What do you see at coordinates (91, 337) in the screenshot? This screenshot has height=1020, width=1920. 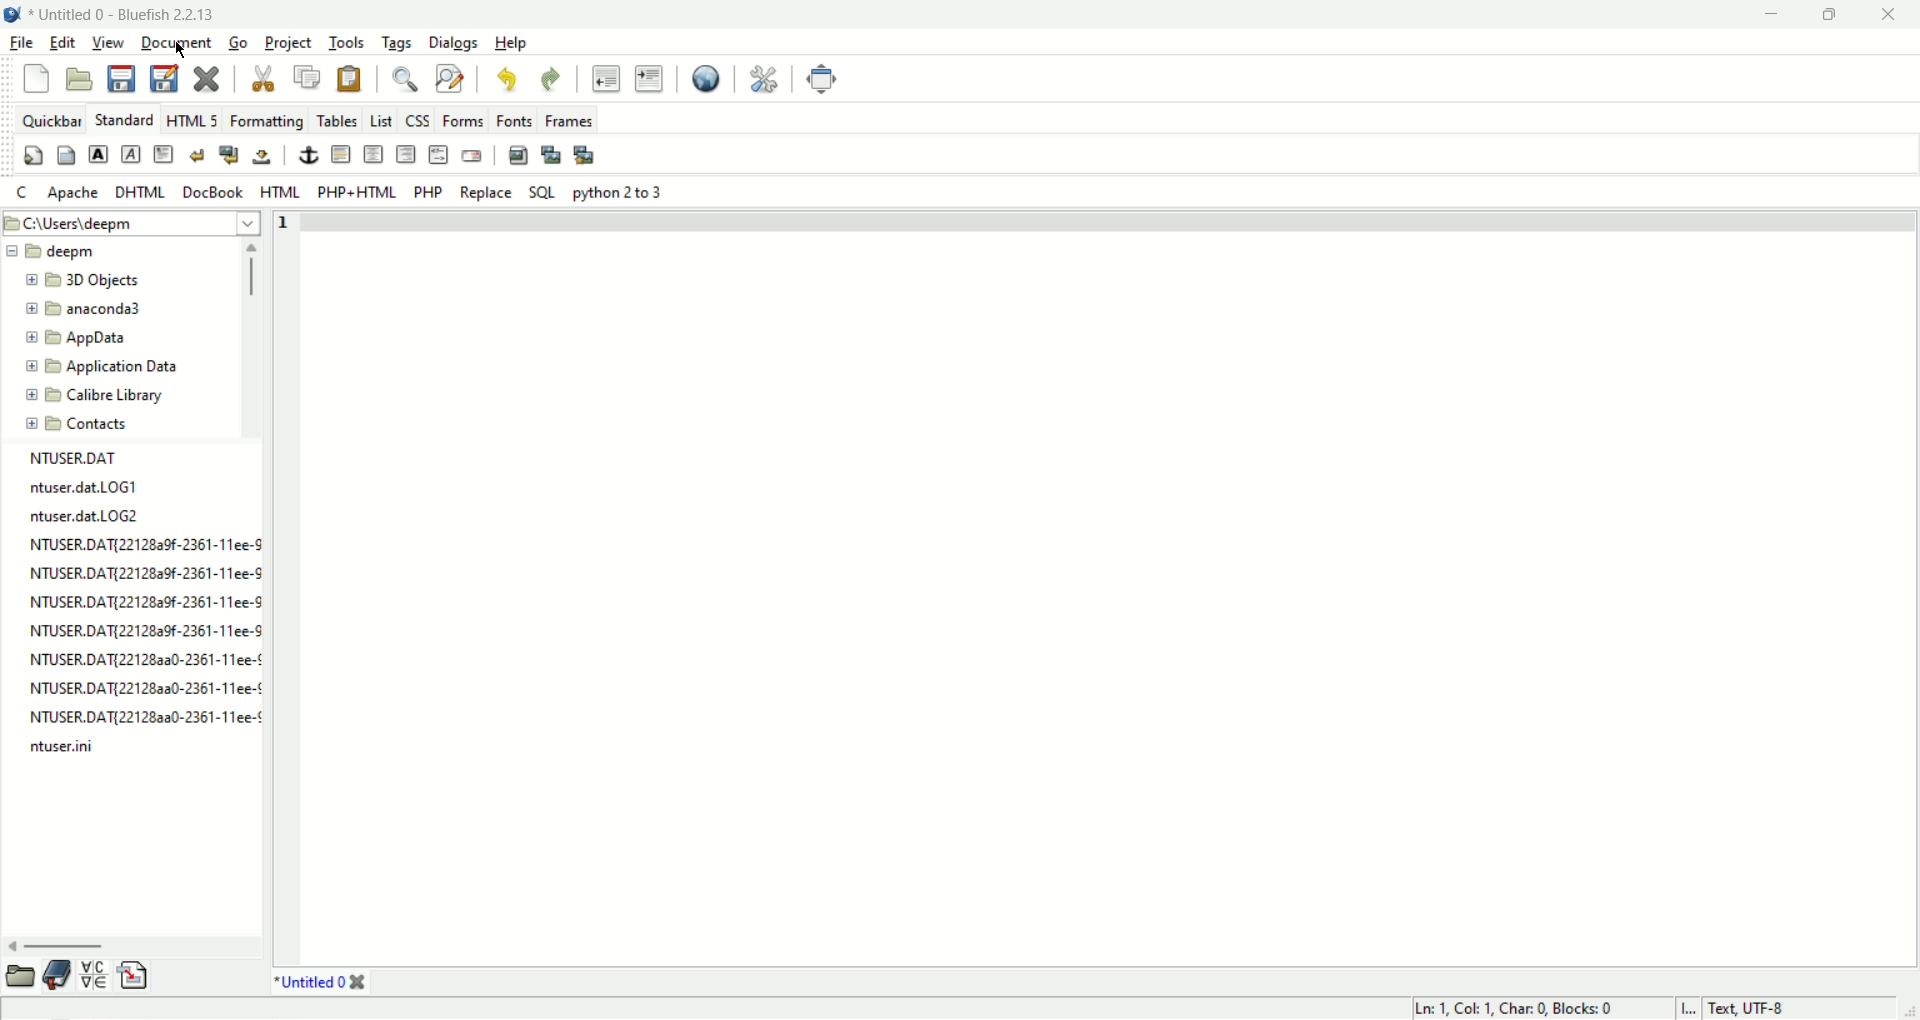 I see `folder name` at bounding box center [91, 337].